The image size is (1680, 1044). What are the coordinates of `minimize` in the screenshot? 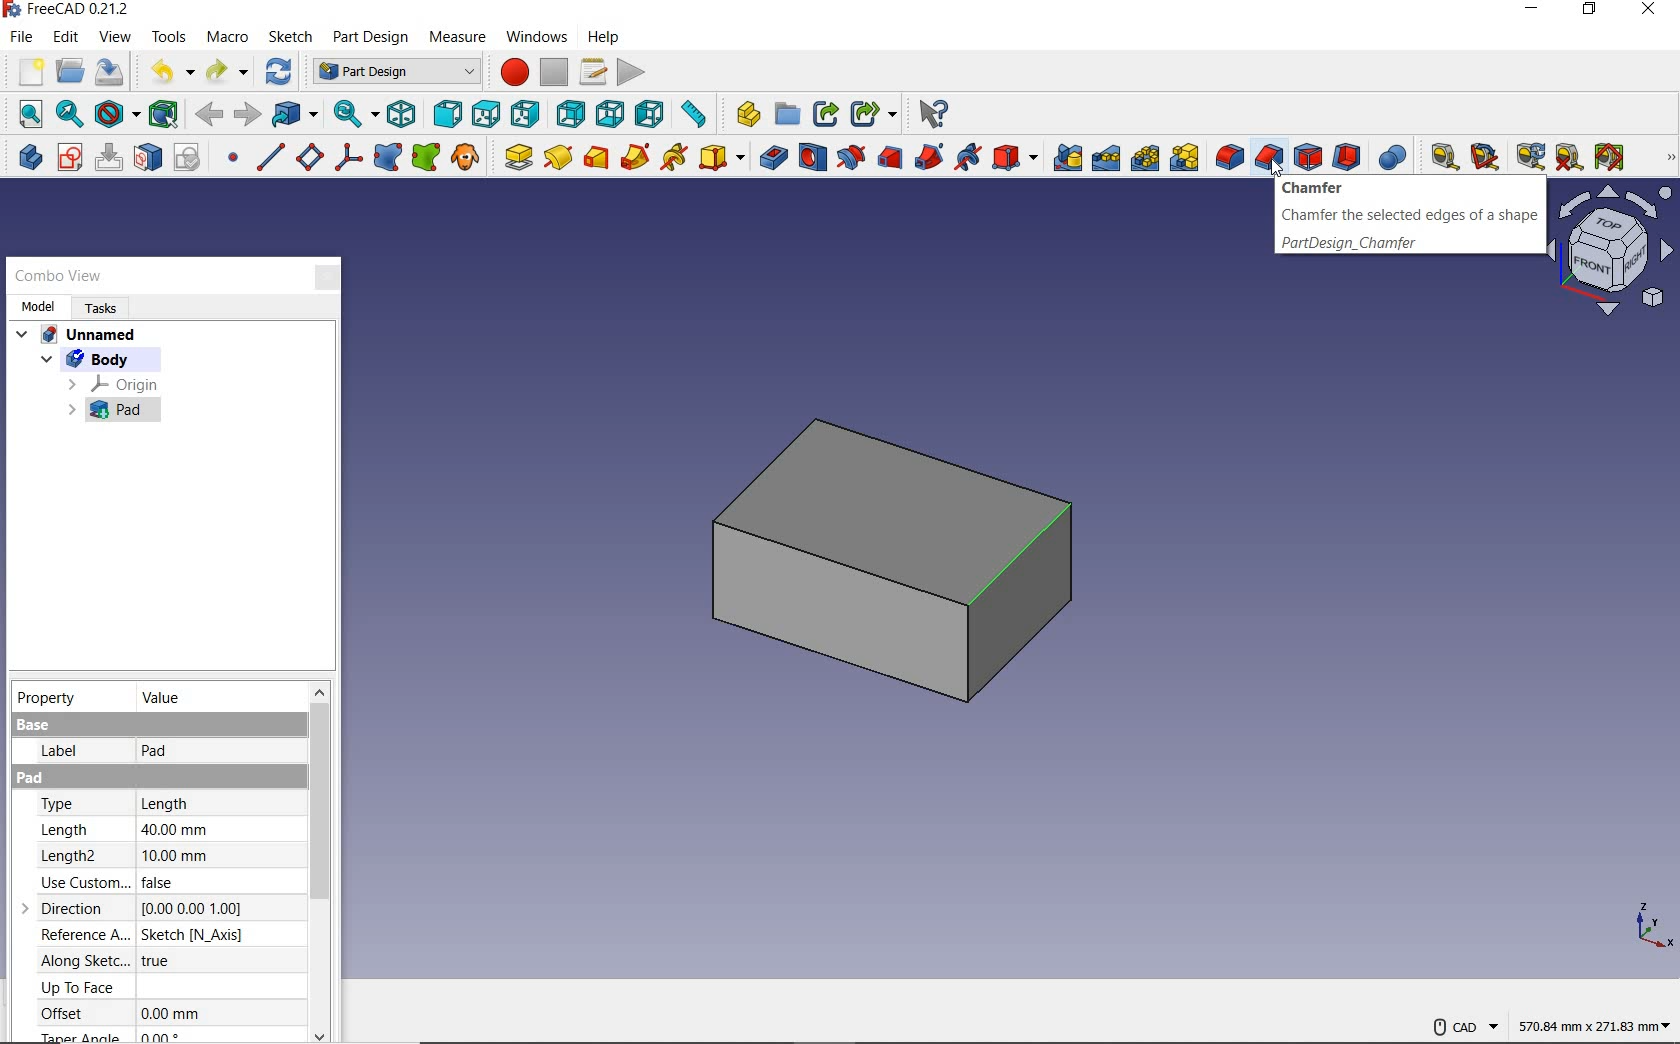 It's located at (1530, 11).